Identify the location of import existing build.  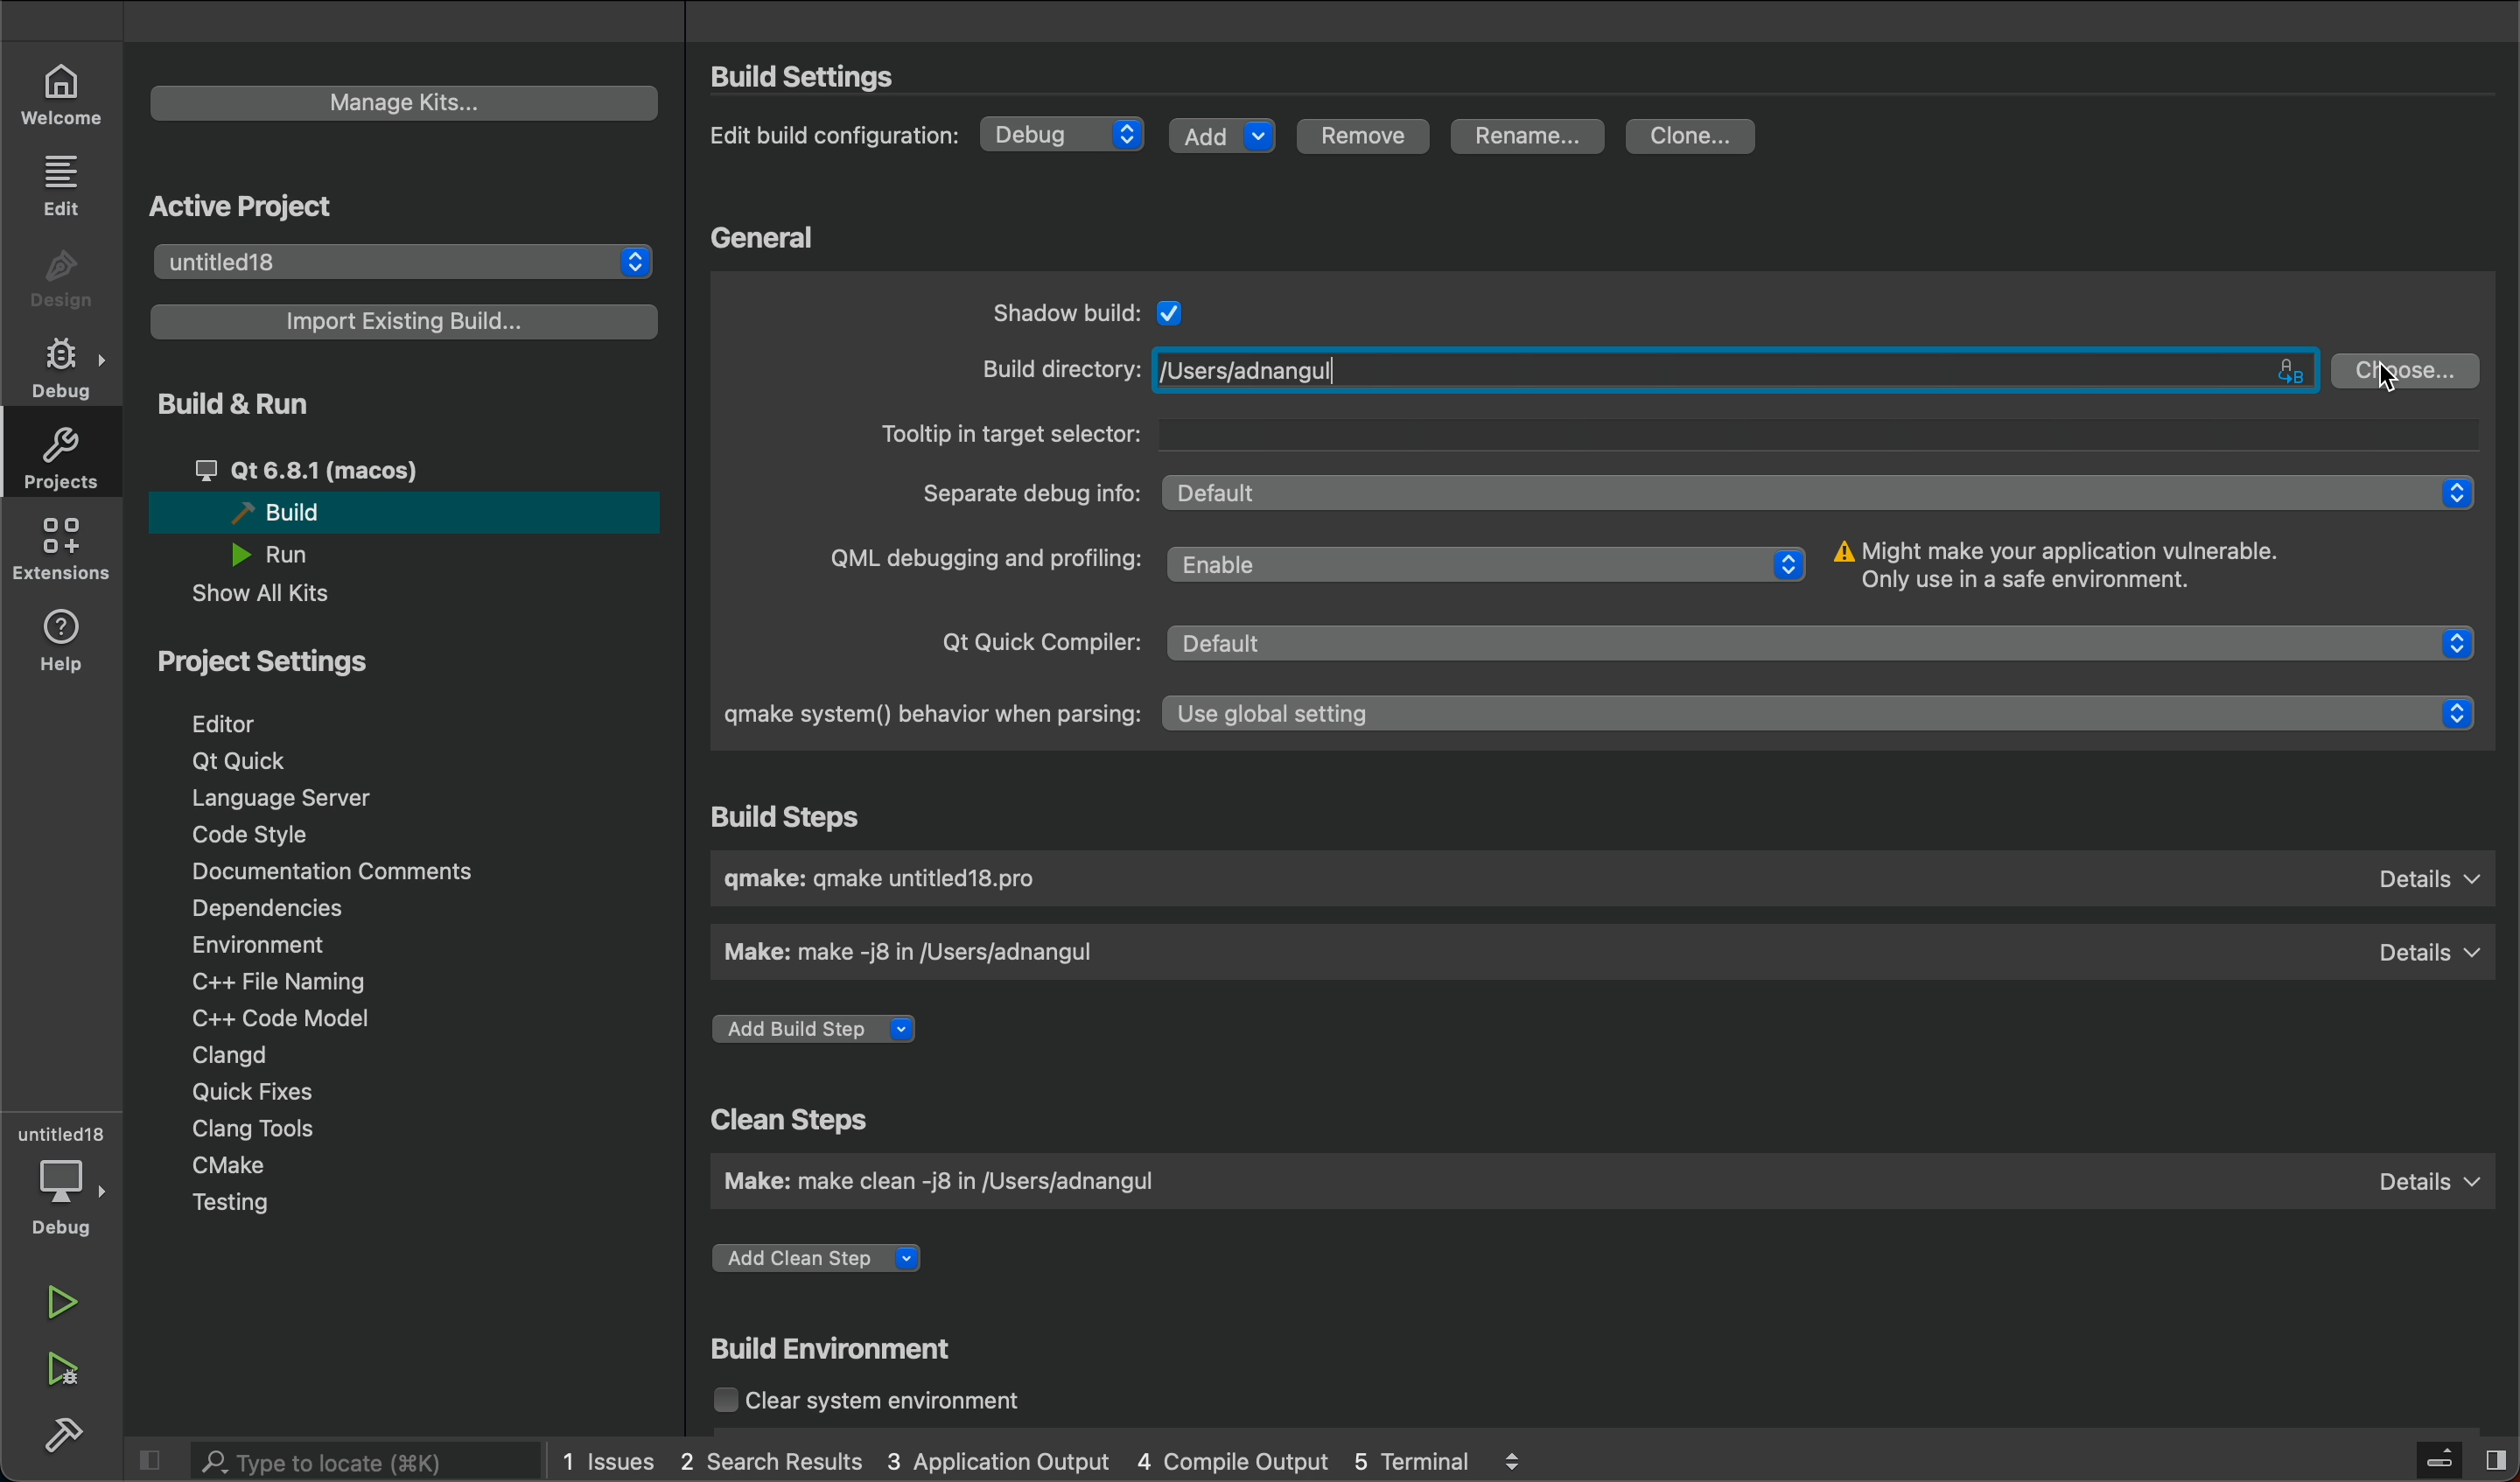
(408, 322).